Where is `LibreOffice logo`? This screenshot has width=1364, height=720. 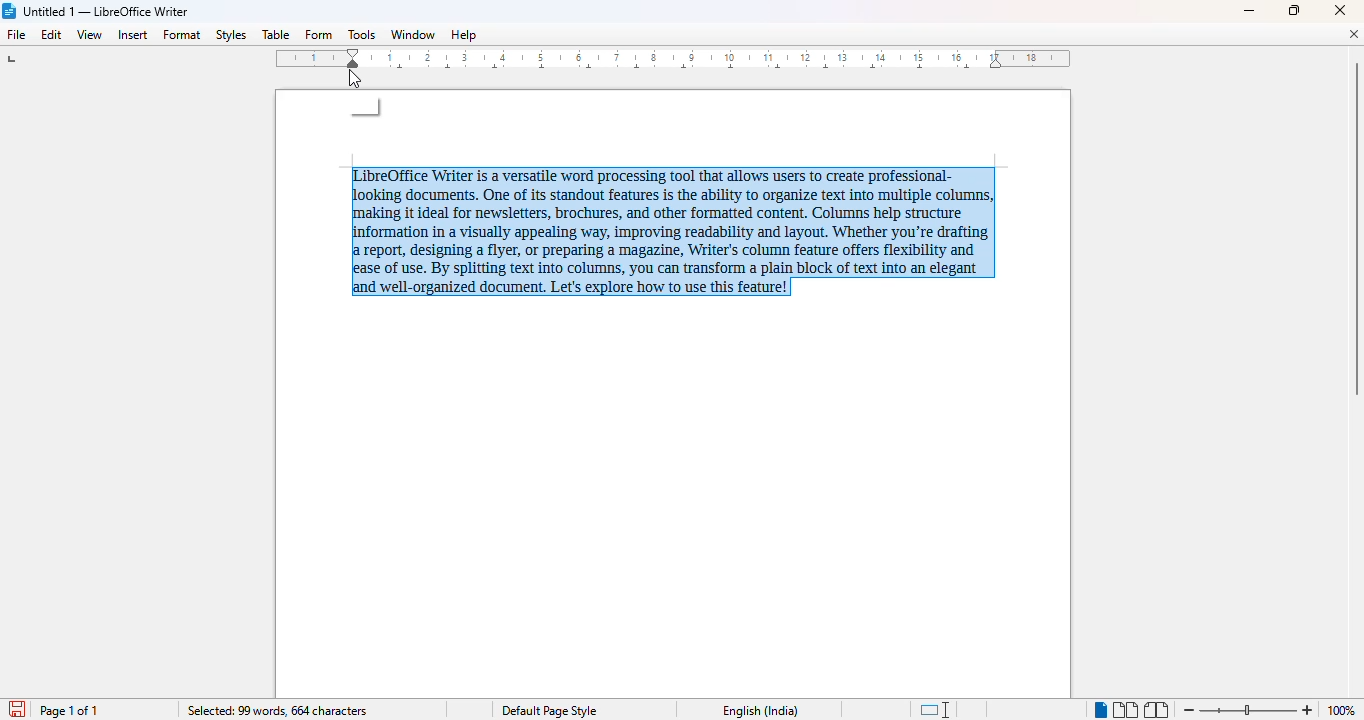
LibreOffice logo is located at coordinates (10, 11).